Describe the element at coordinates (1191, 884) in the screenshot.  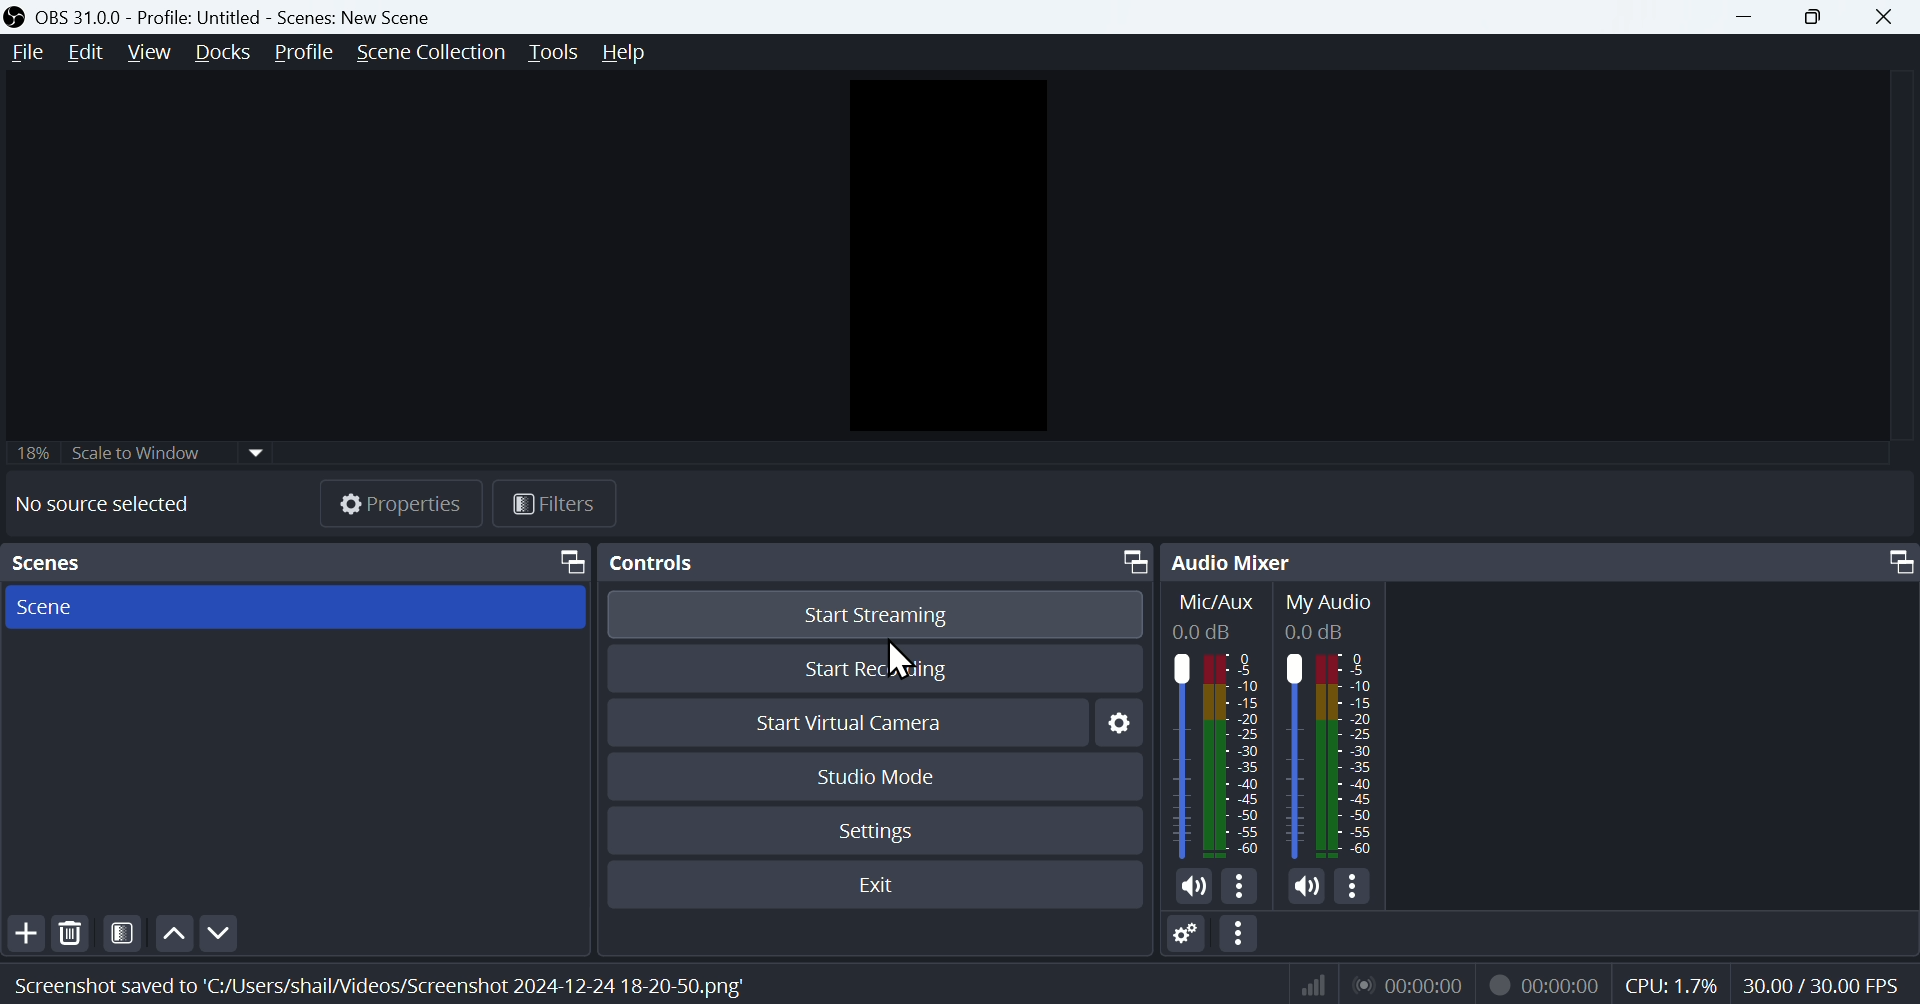
I see `Mute/Unmute` at that location.